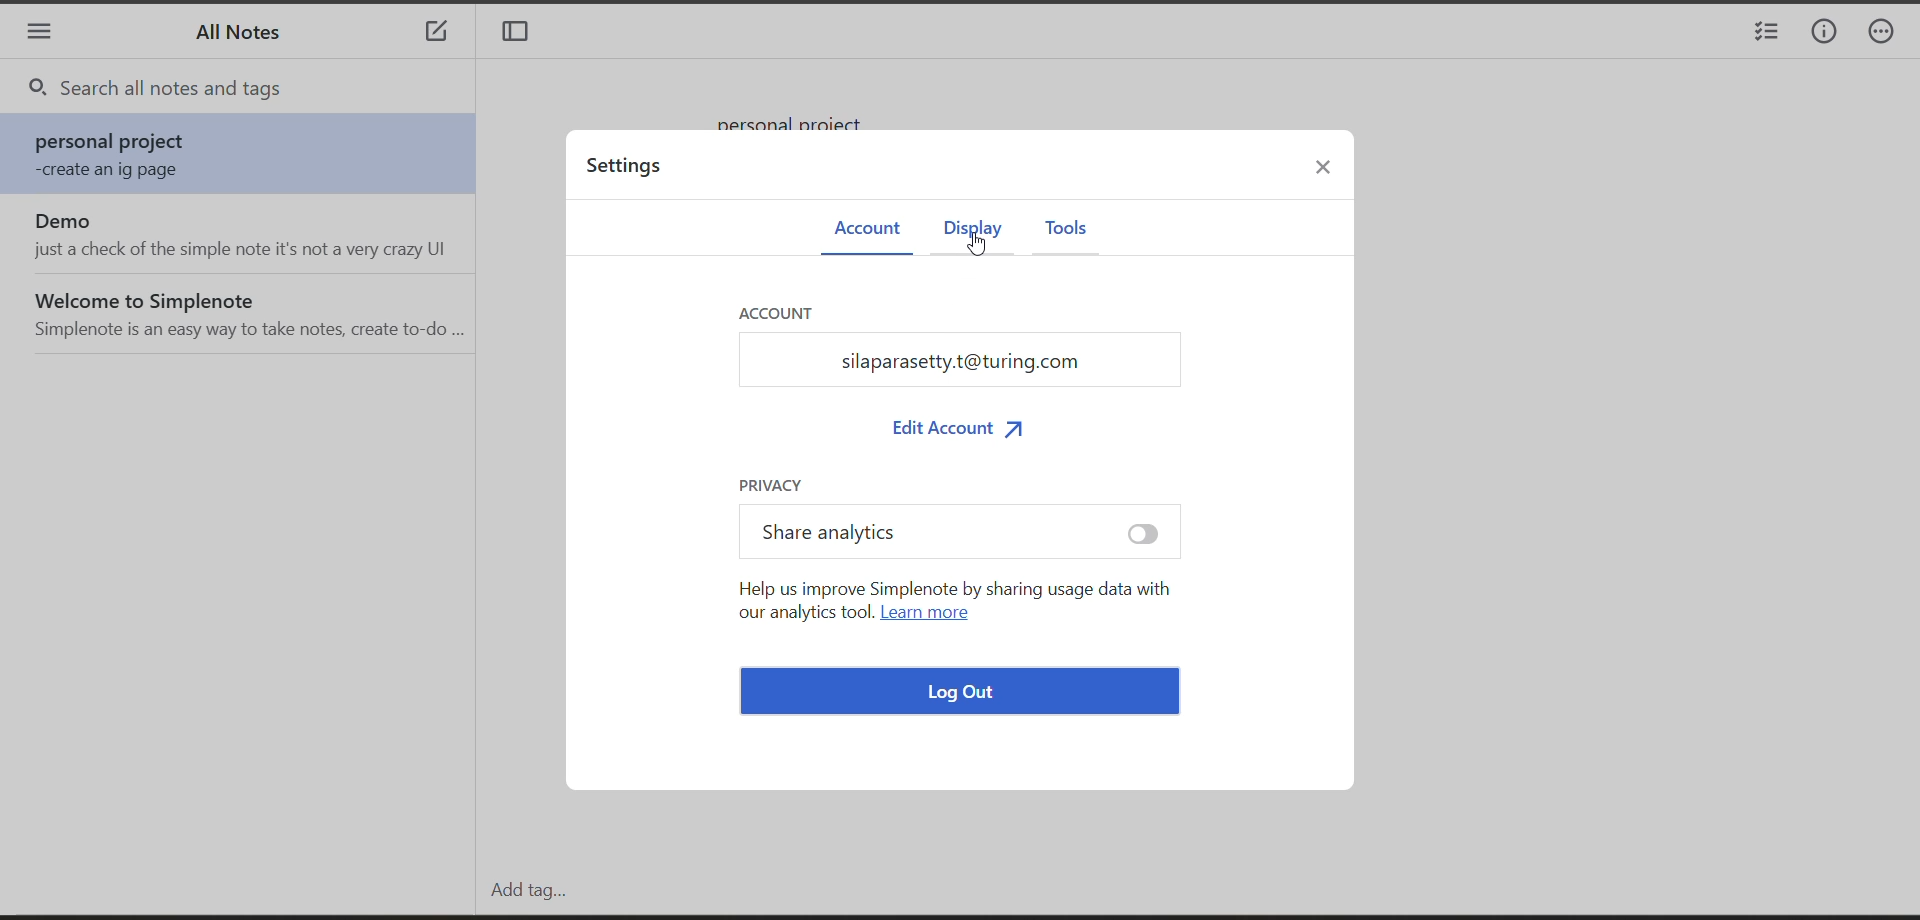 The height and width of the screenshot is (920, 1920). I want to click on share analytics, so click(952, 533).